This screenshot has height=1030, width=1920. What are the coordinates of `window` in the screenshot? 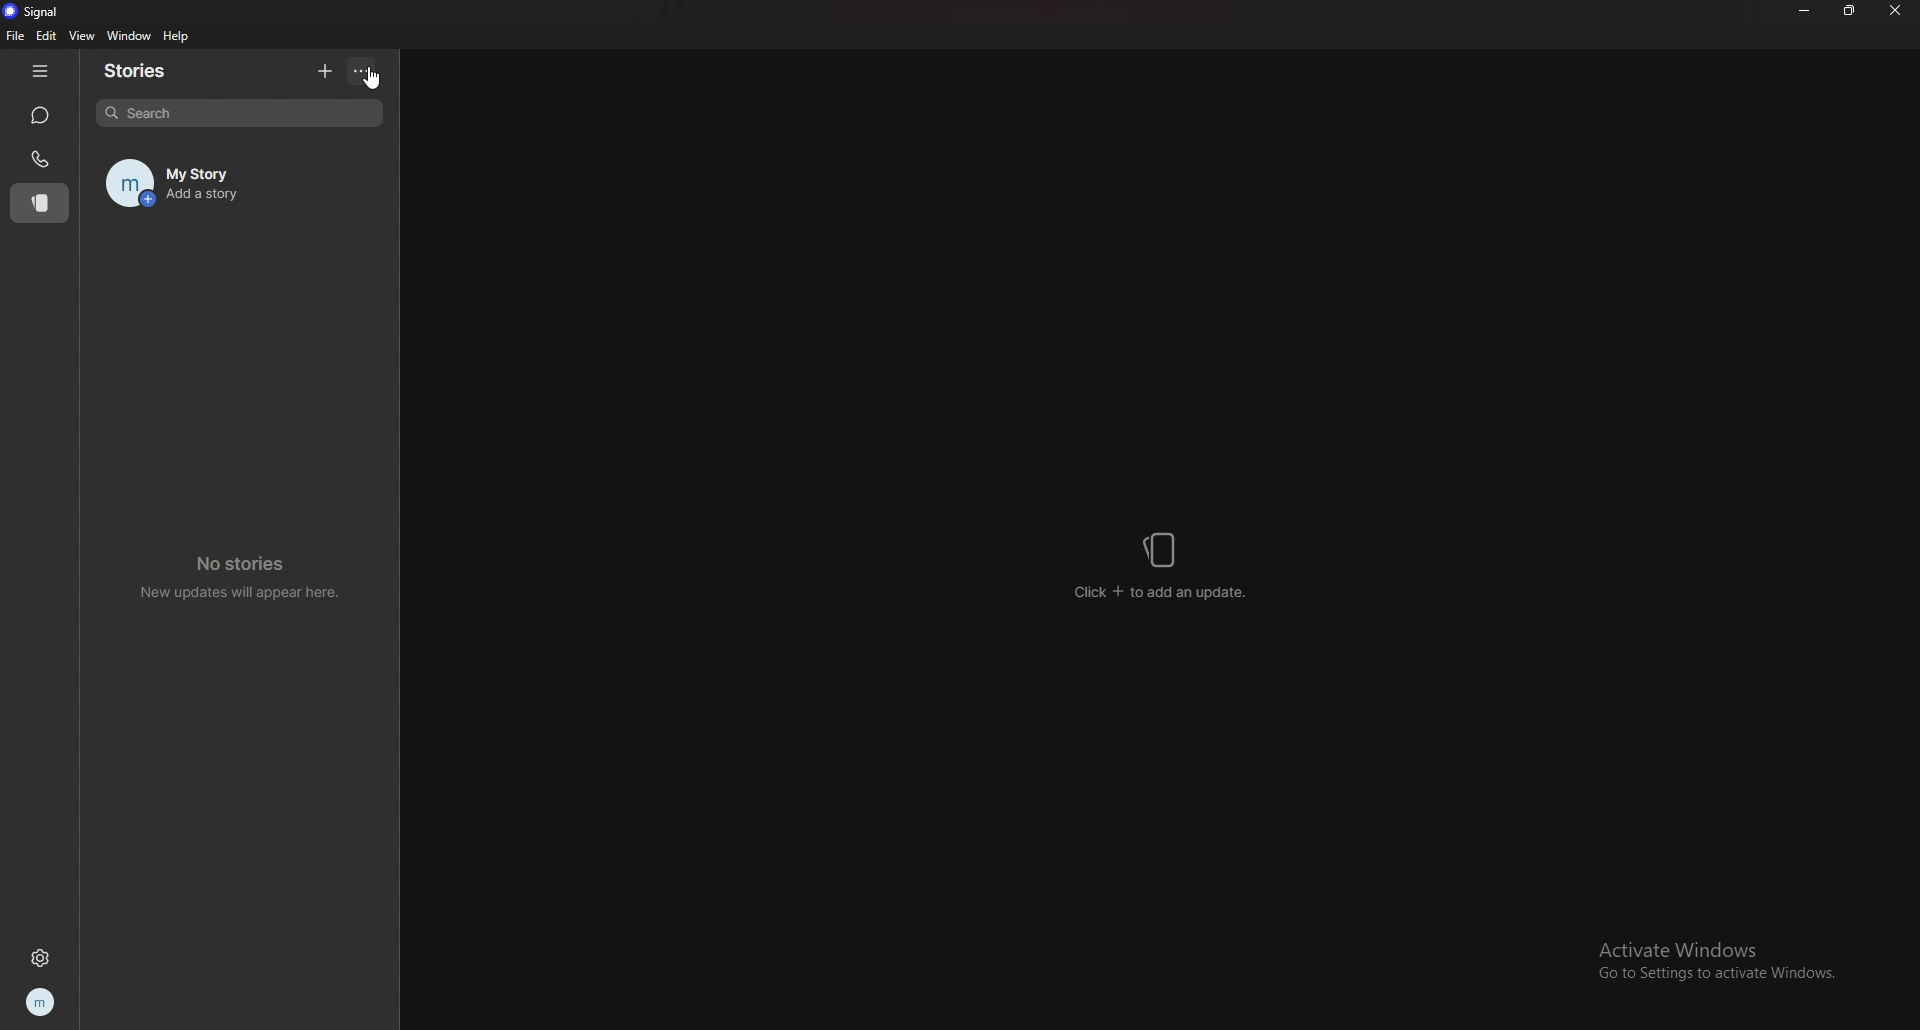 It's located at (127, 35).